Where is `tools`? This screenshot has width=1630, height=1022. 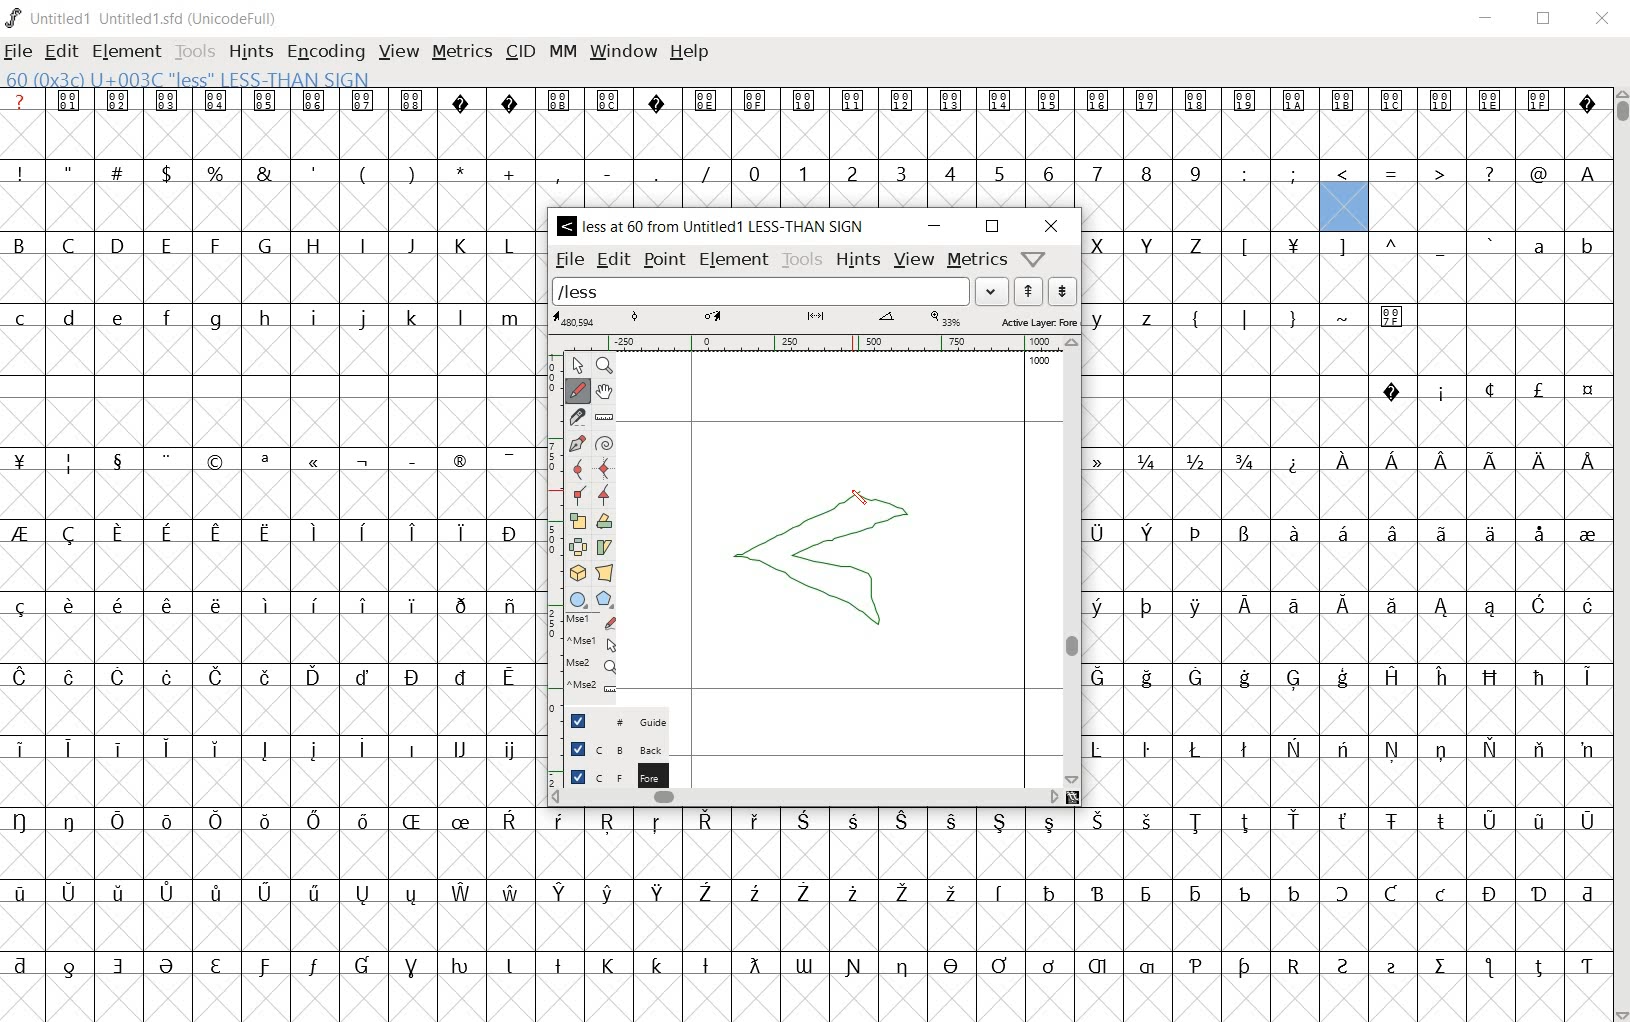 tools is located at coordinates (195, 50).